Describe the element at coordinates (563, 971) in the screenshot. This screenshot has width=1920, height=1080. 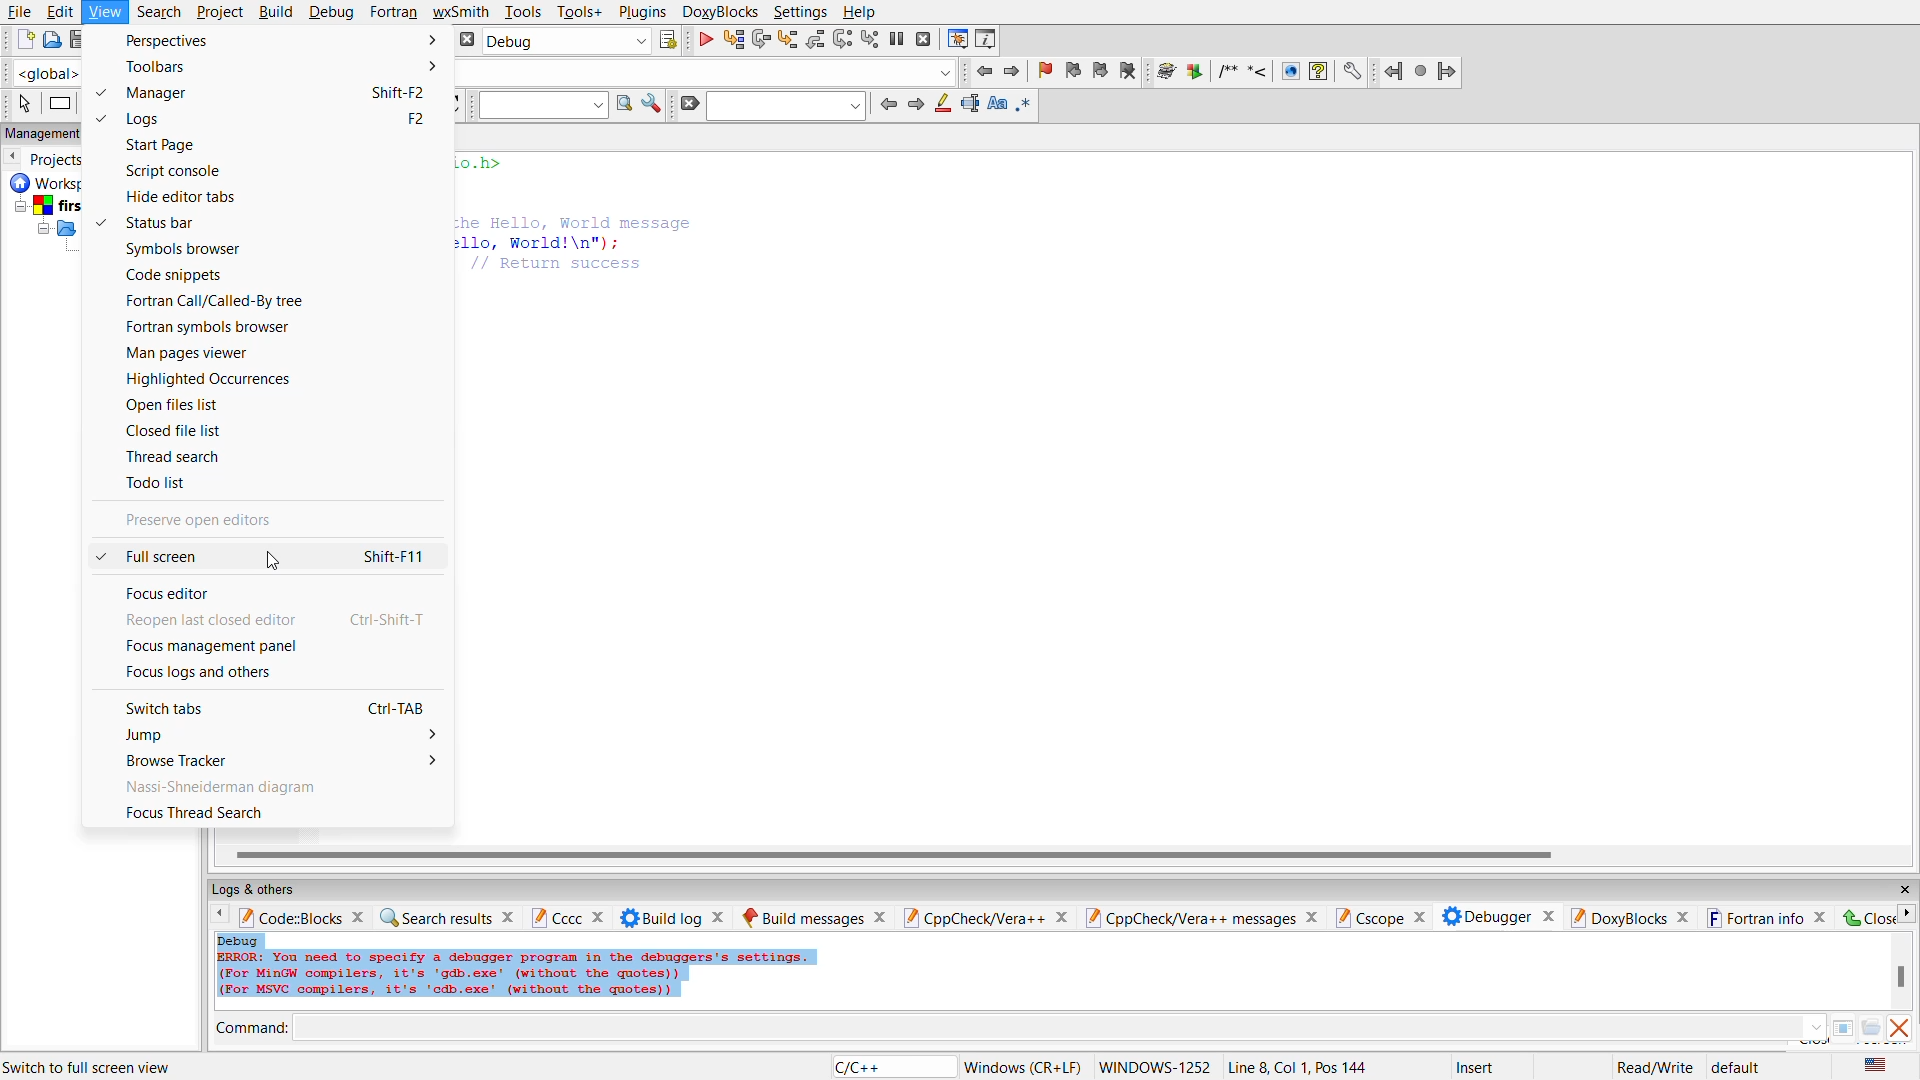
I see `debug data` at that location.